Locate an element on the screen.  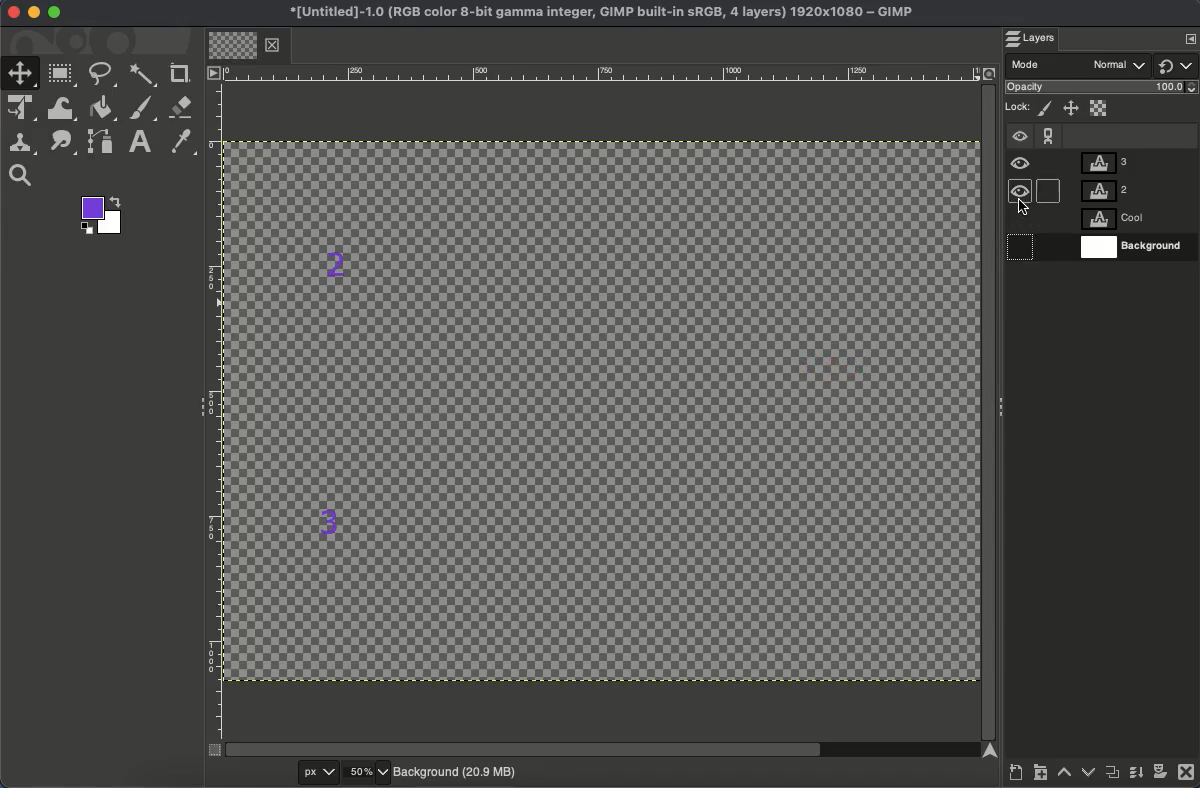
Background is located at coordinates (457, 770).